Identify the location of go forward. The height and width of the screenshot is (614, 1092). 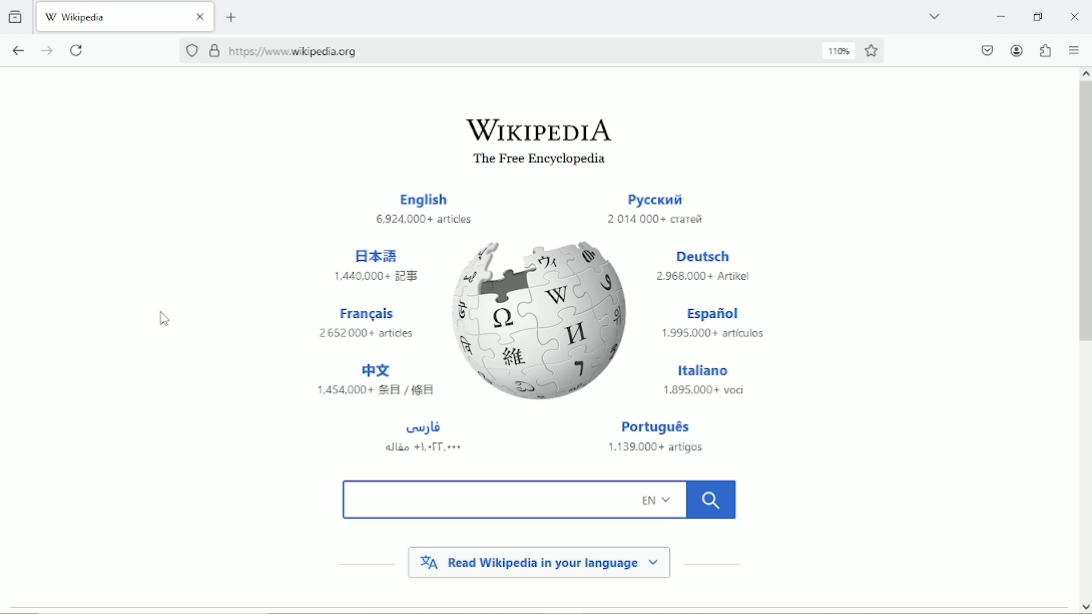
(46, 51).